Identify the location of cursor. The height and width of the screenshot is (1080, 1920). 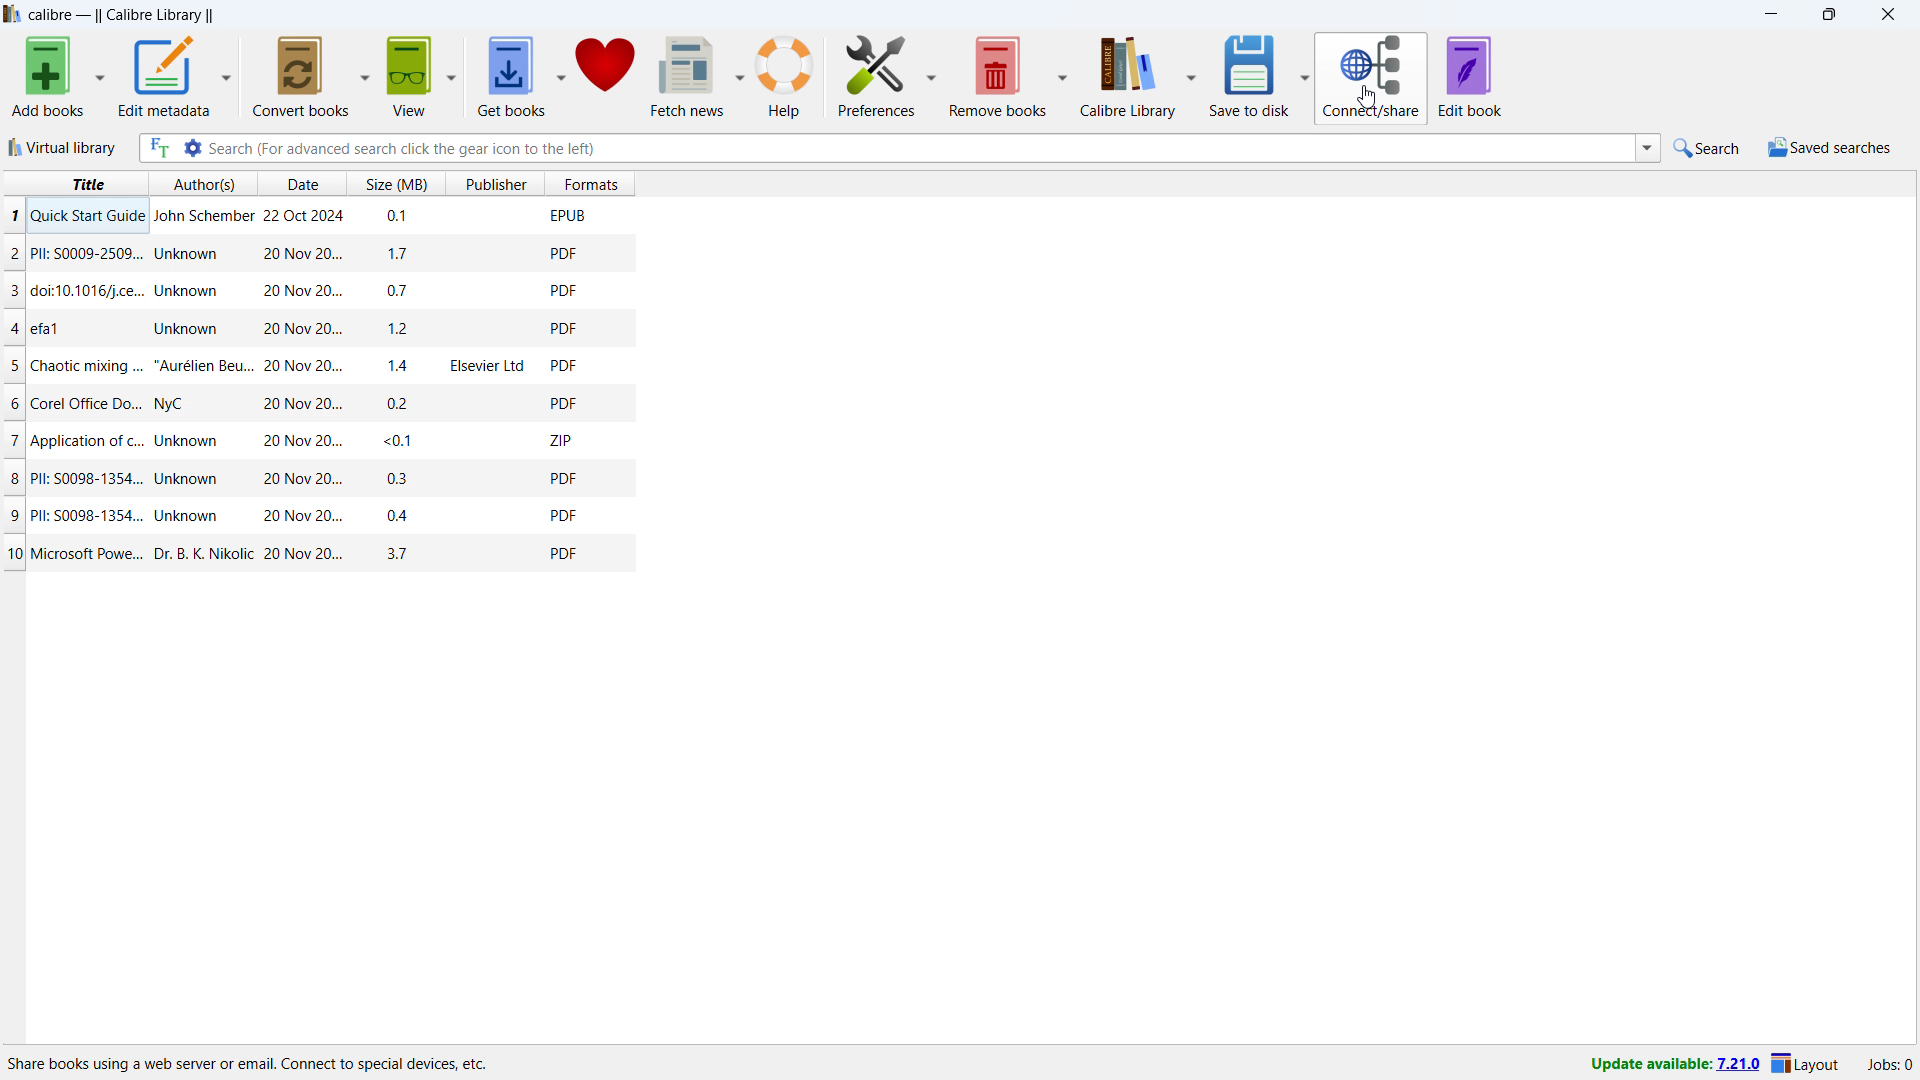
(1367, 97).